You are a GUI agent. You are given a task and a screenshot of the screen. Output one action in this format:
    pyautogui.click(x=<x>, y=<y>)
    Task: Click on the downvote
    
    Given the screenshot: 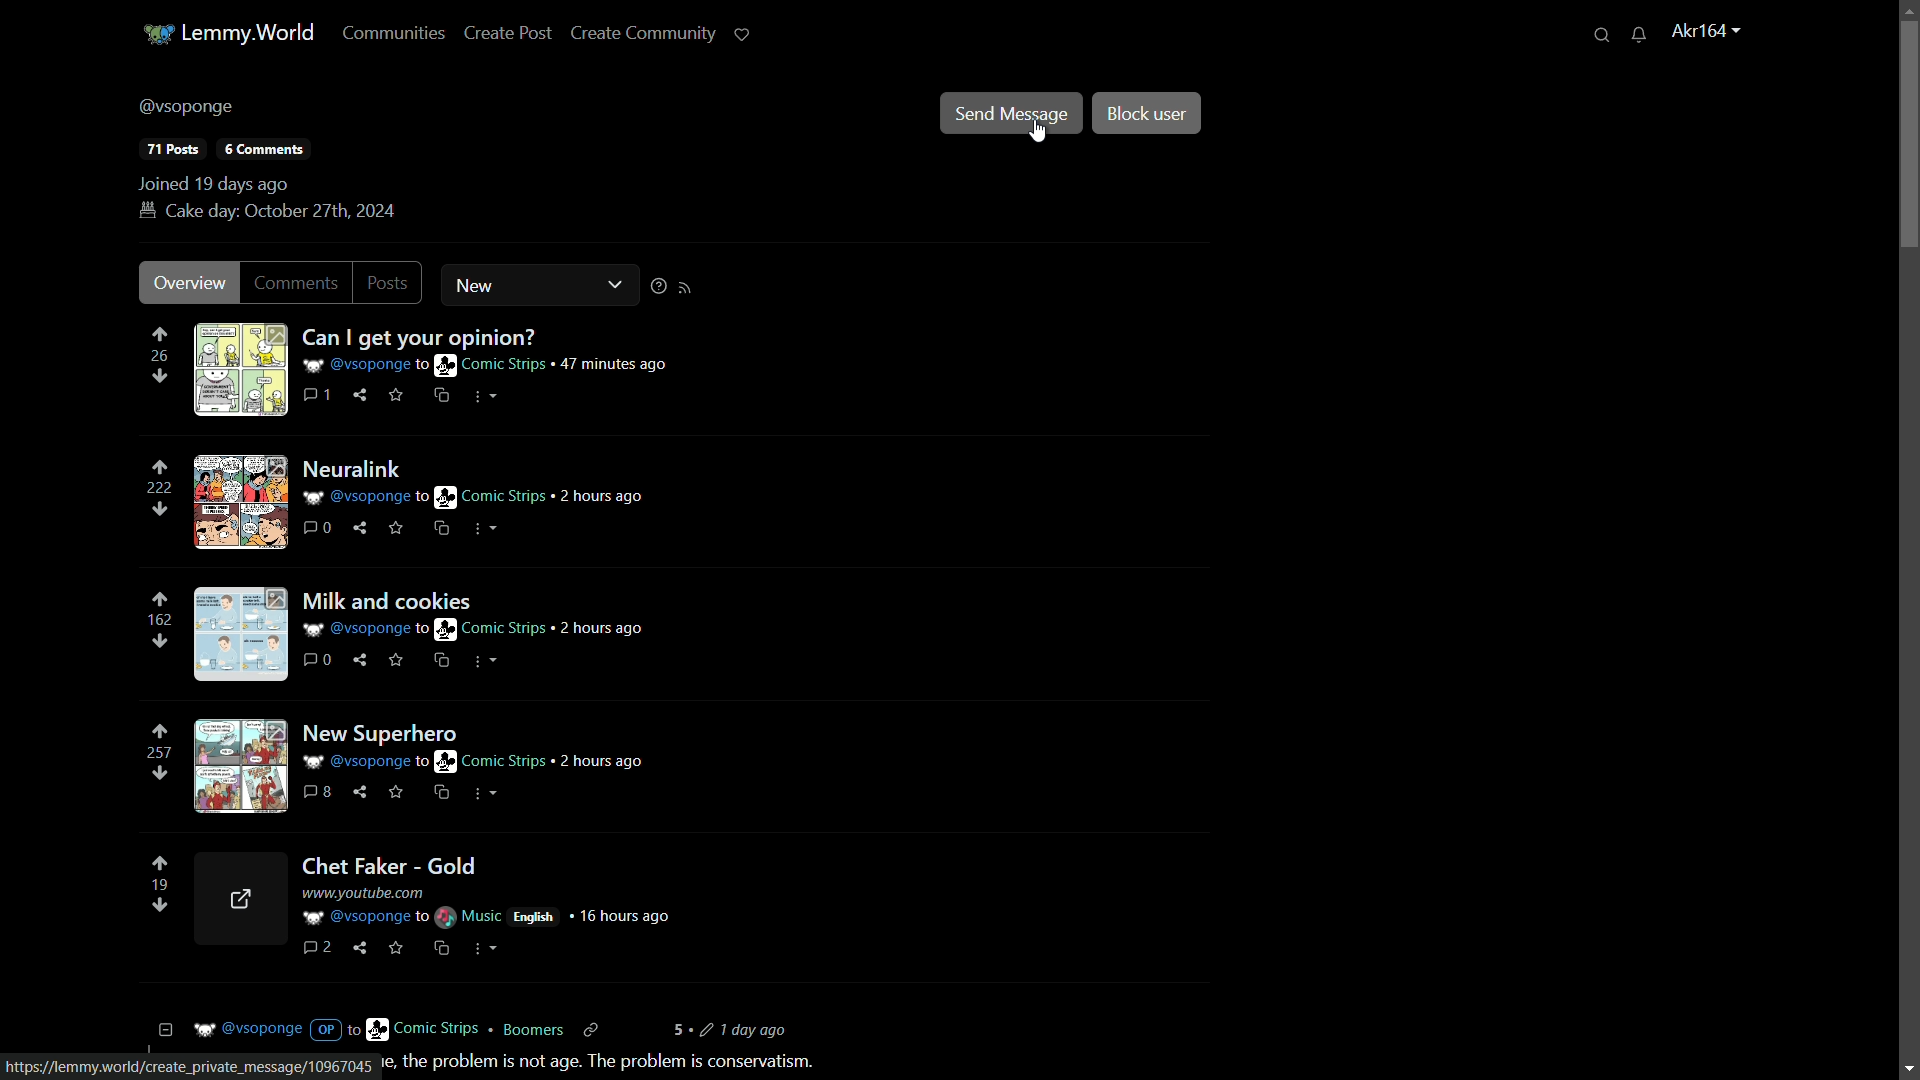 What is the action you would take?
    pyautogui.click(x=158, y=377)
    